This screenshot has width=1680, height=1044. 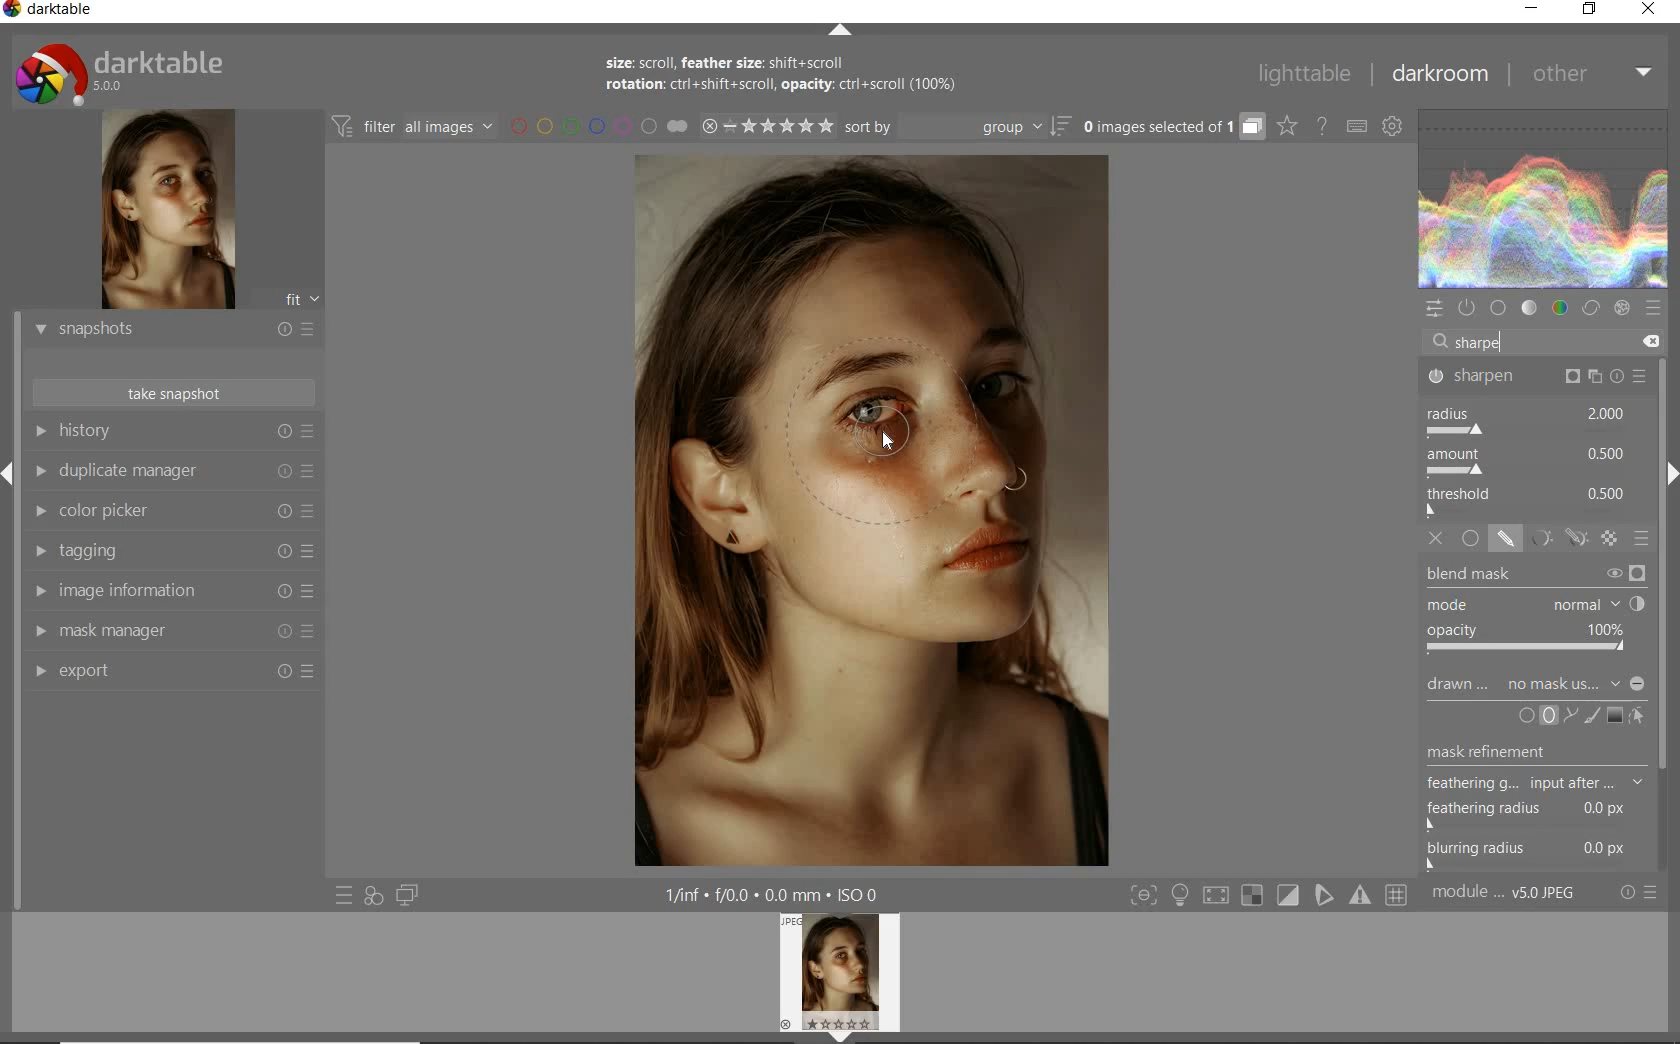 I want to click on IMAGE, so click(x=845, y=975).